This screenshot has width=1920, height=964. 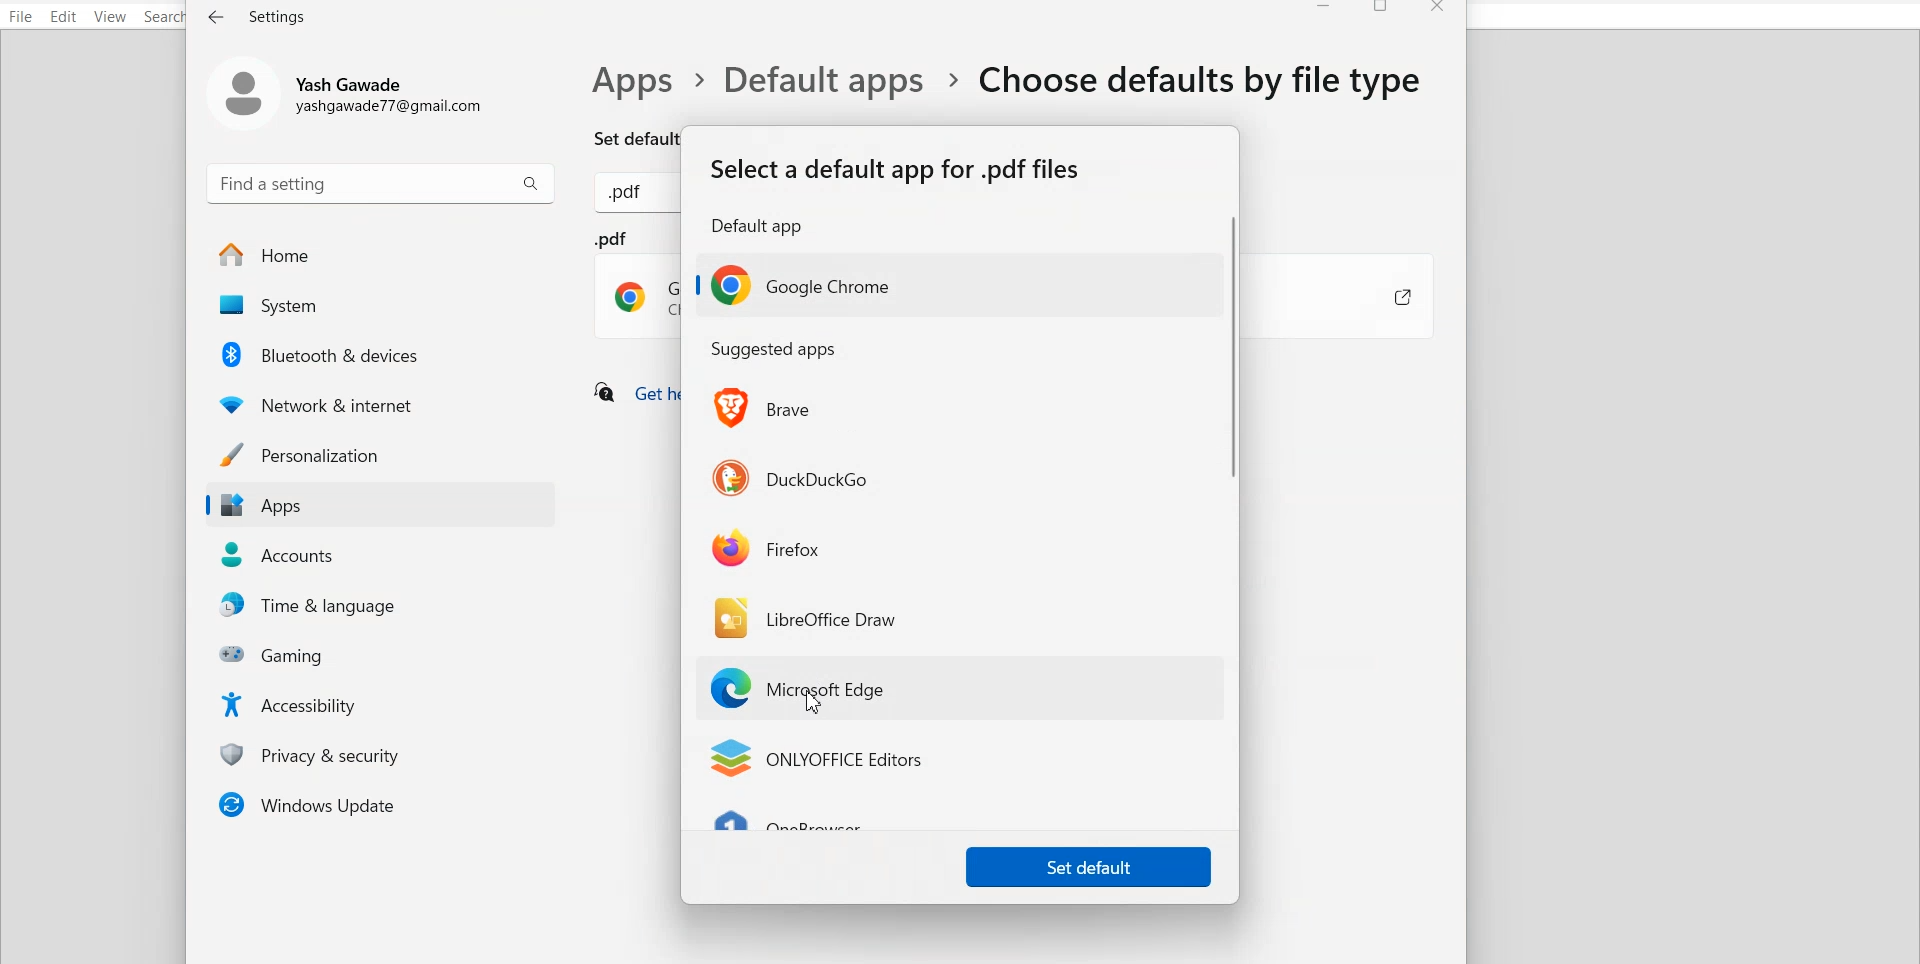 I want to click on Set default, so click(x=1089, y=865).